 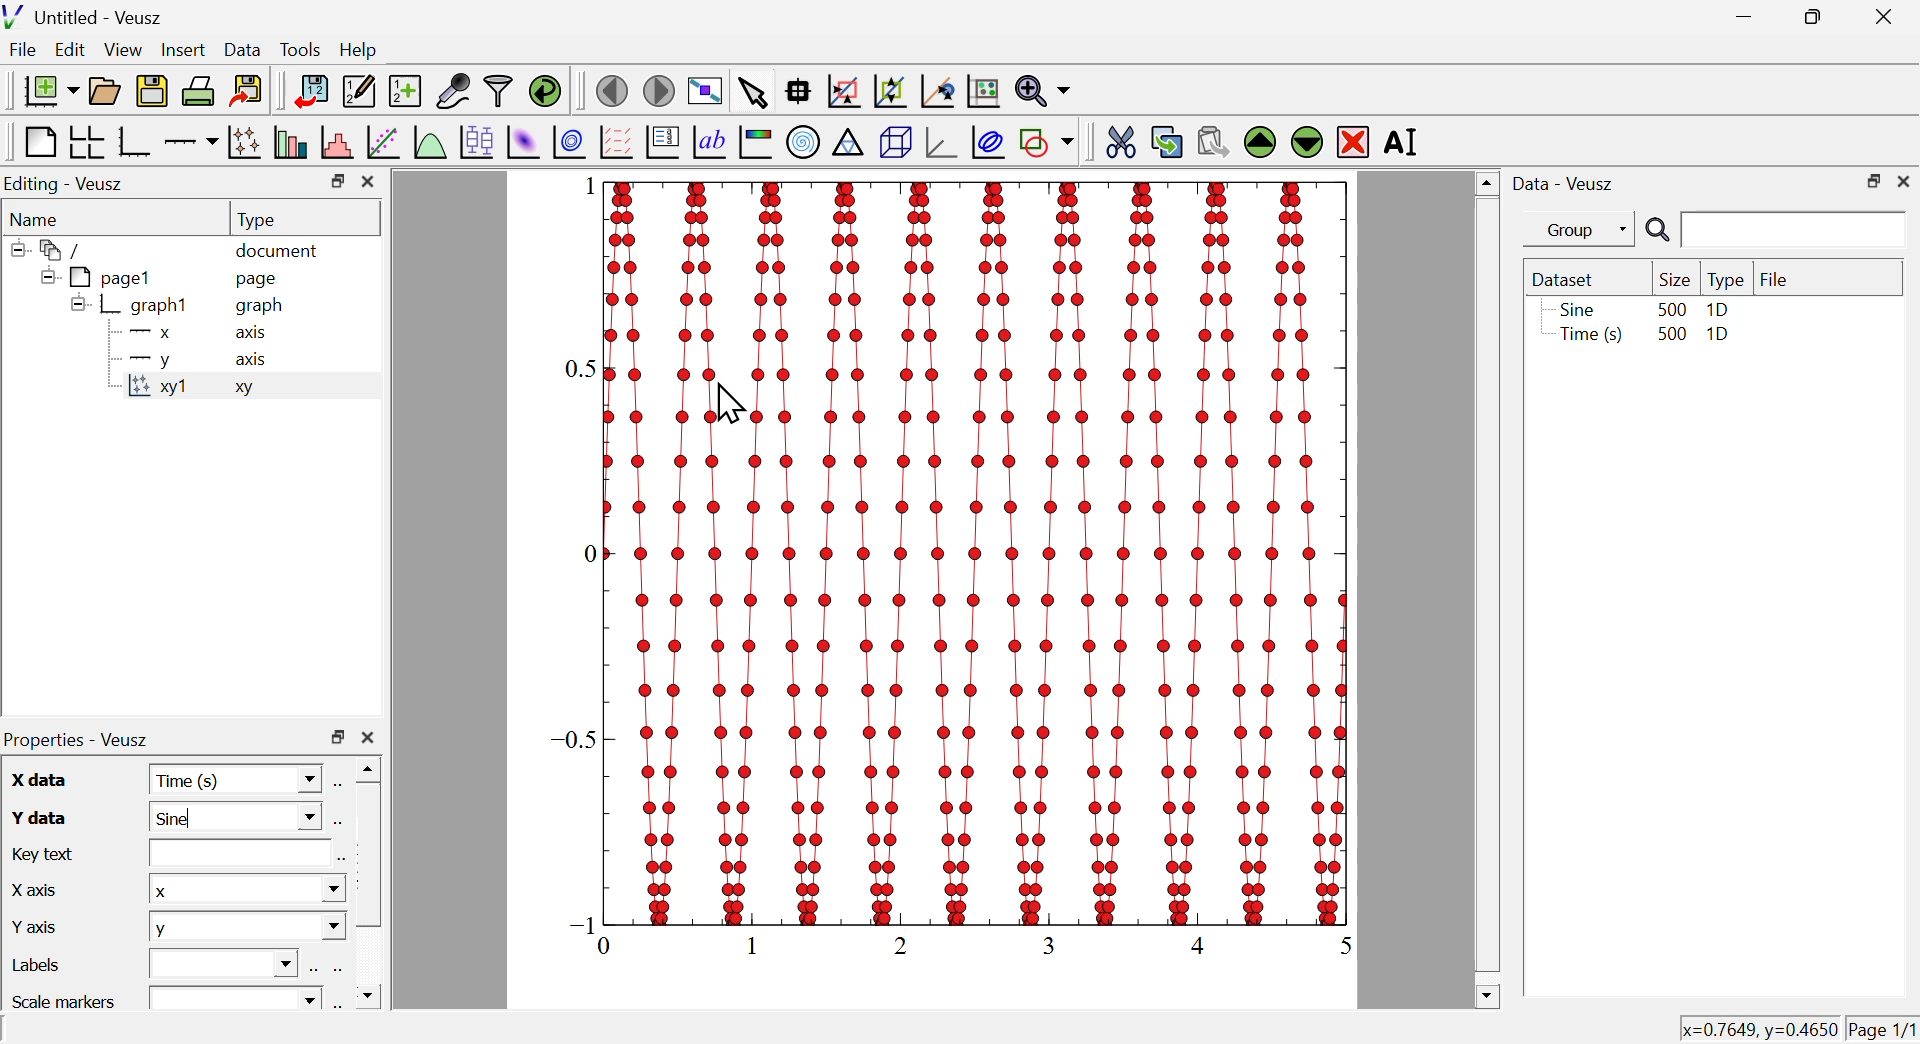 I want to click on 1D, so click(x=1718, y=310).